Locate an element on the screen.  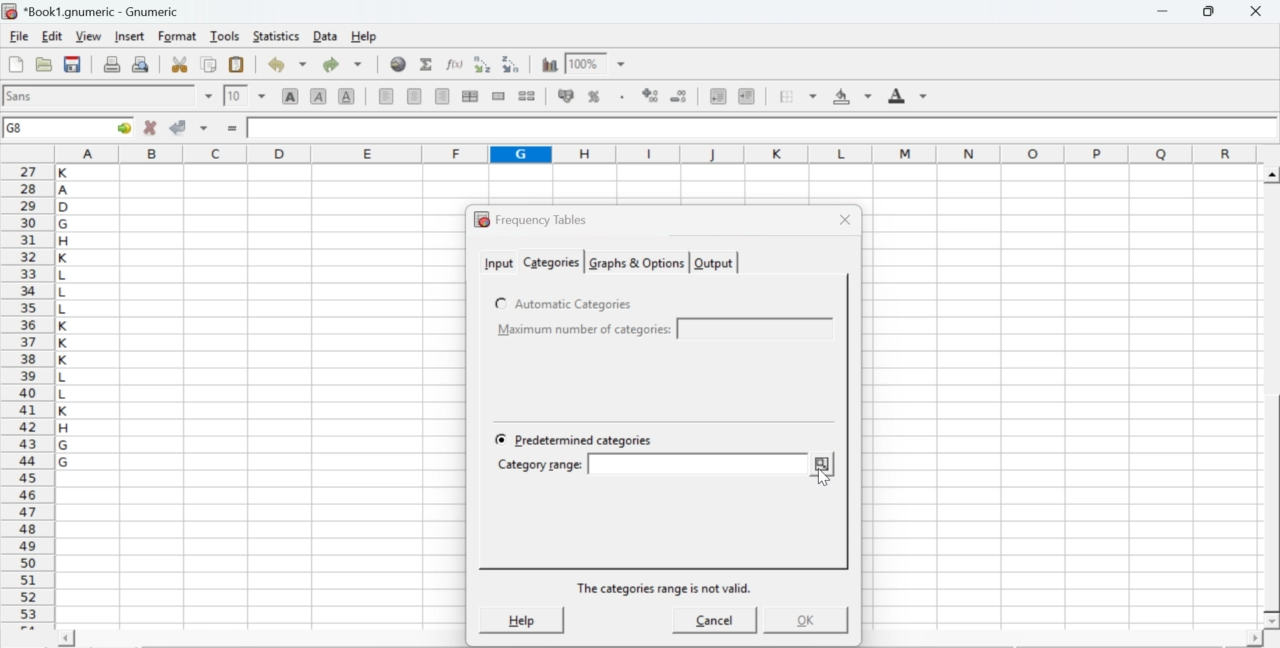
drop down is located at coordinates (622, 65).